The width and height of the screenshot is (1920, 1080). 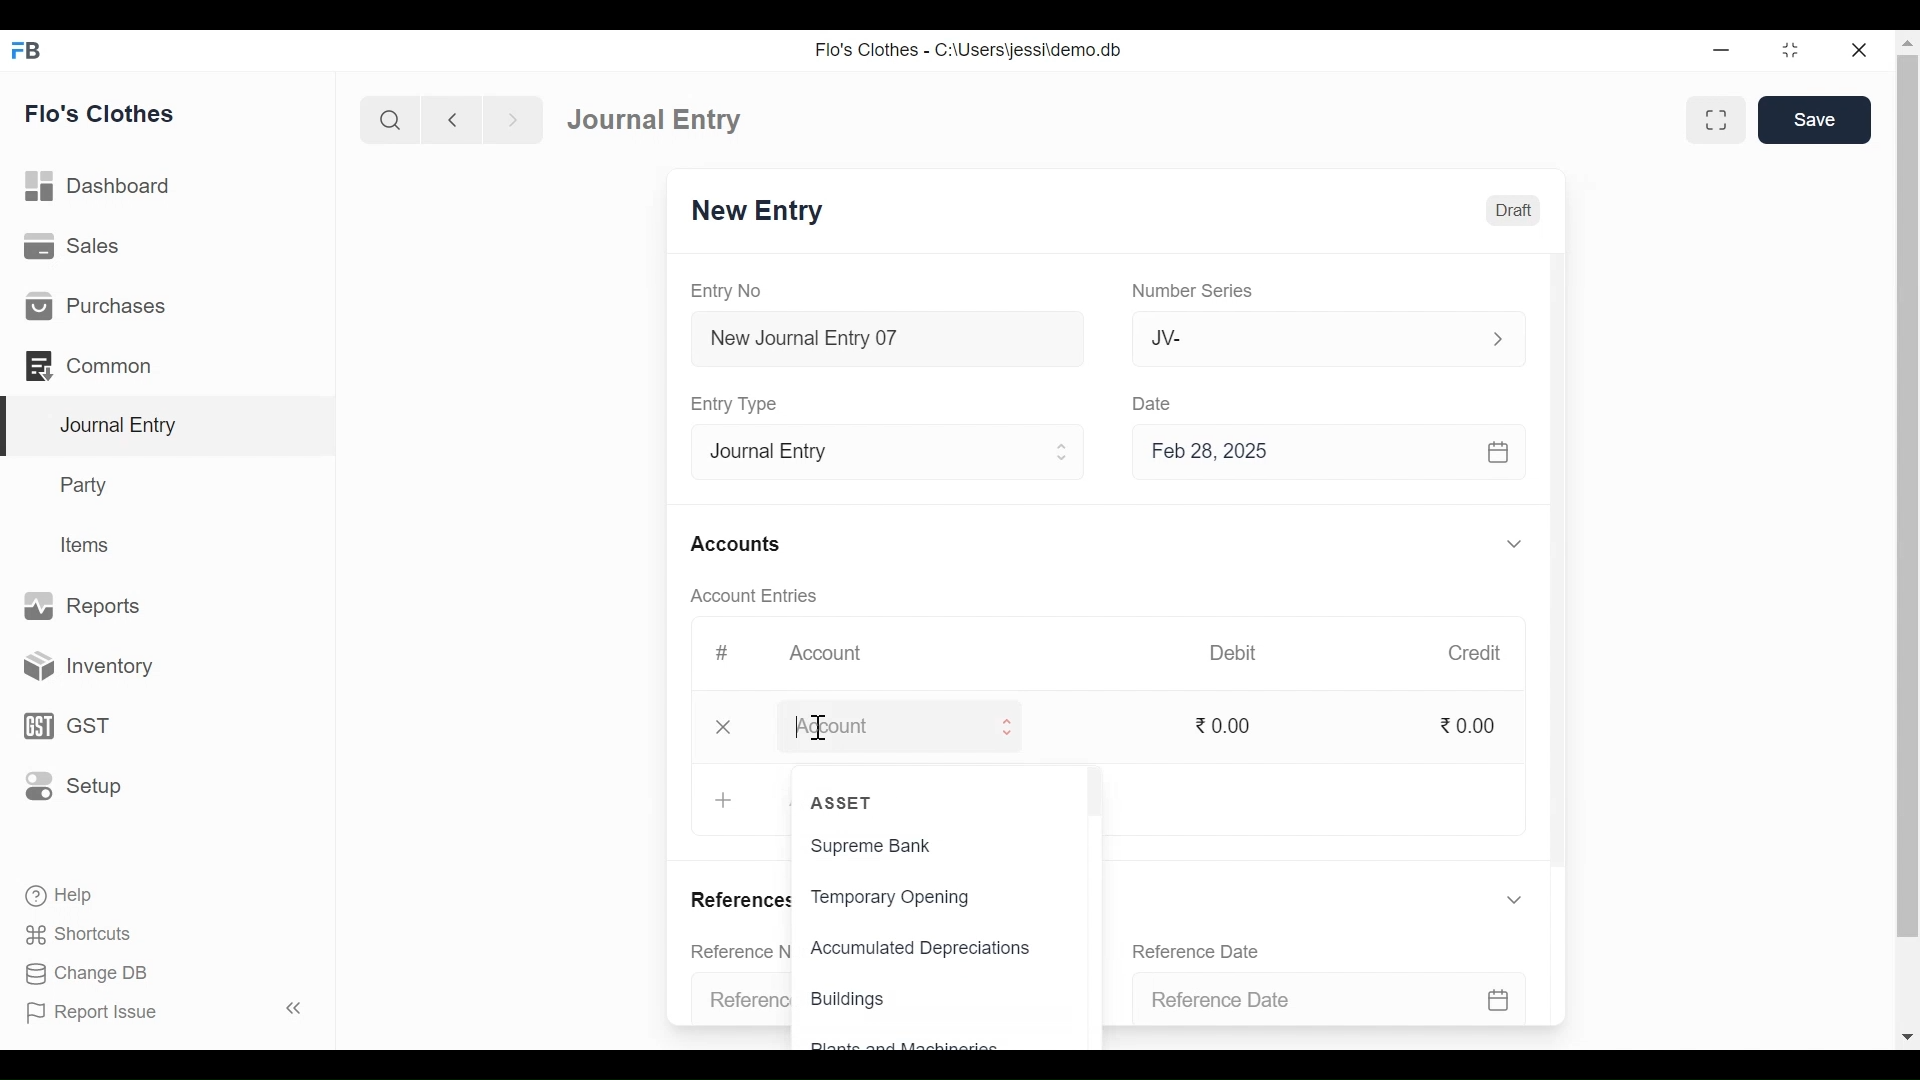 What do you see at coordinates (84, 604) in the screenshot?
I see `Reports` at bounding box center [84, 604].